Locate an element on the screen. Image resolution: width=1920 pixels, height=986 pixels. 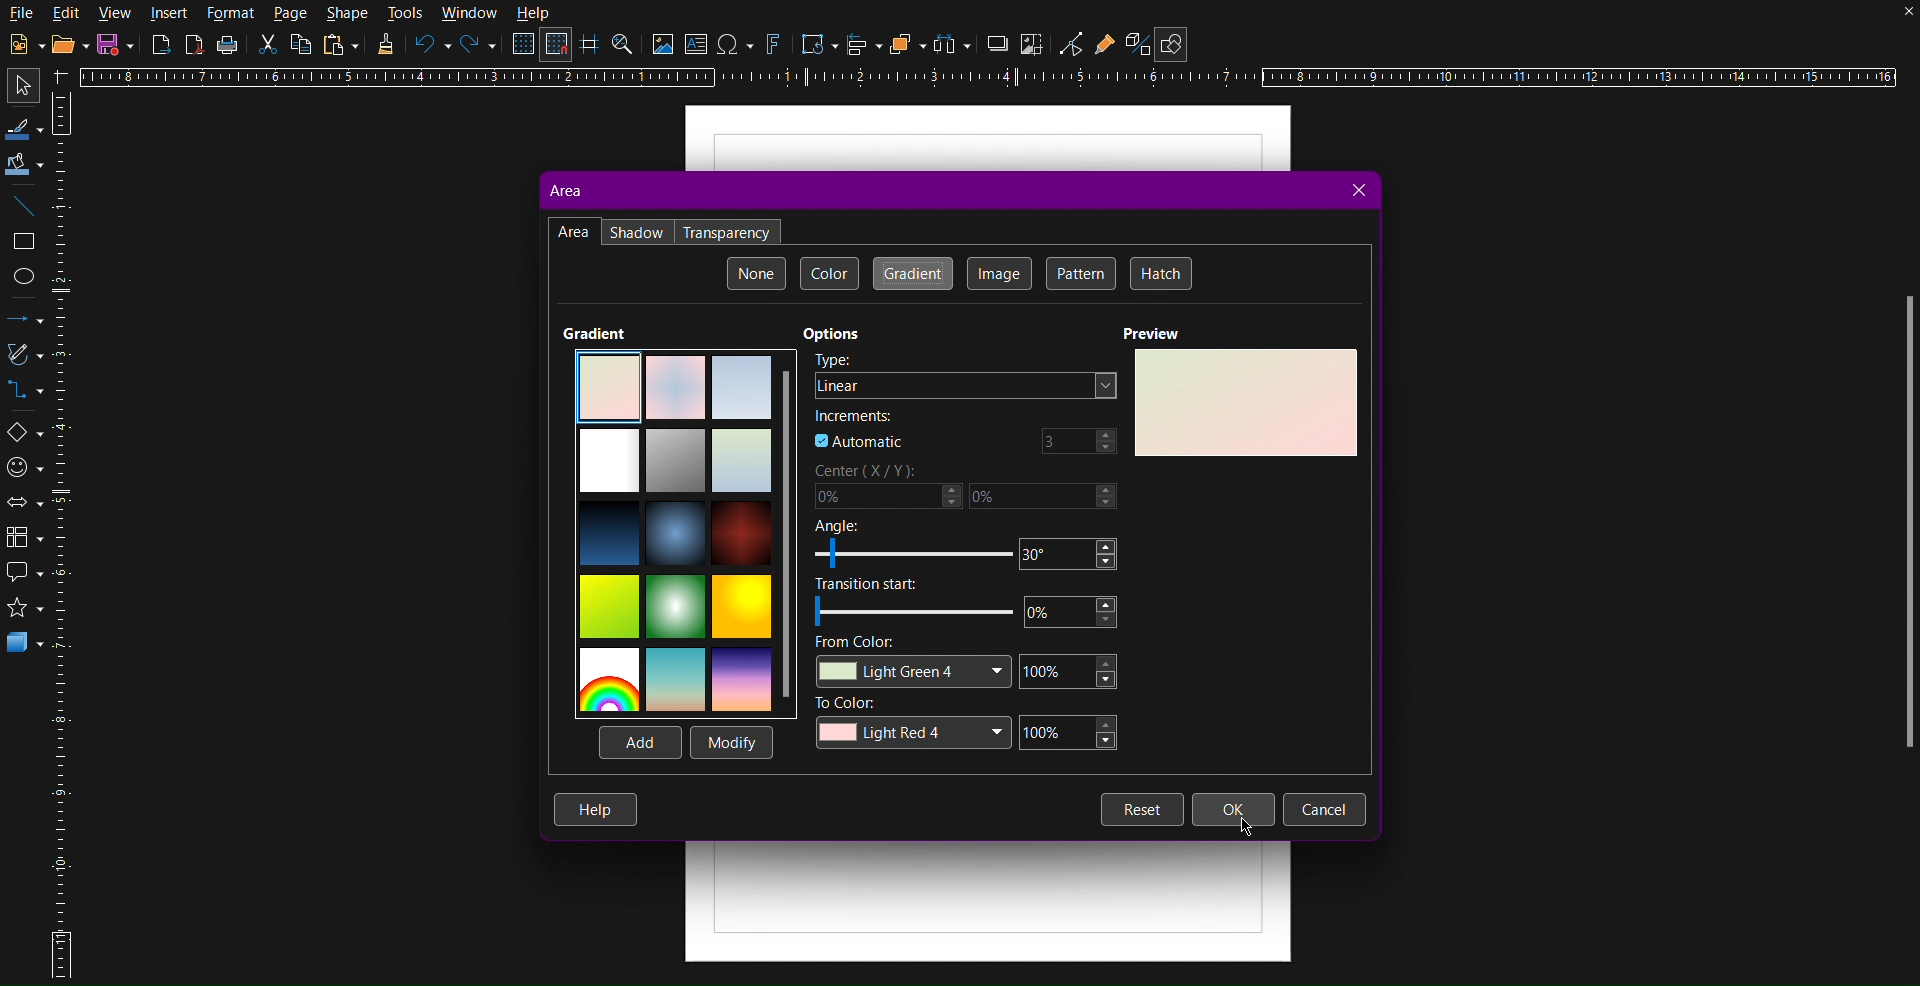
Line is located at coordinates (24, 208).